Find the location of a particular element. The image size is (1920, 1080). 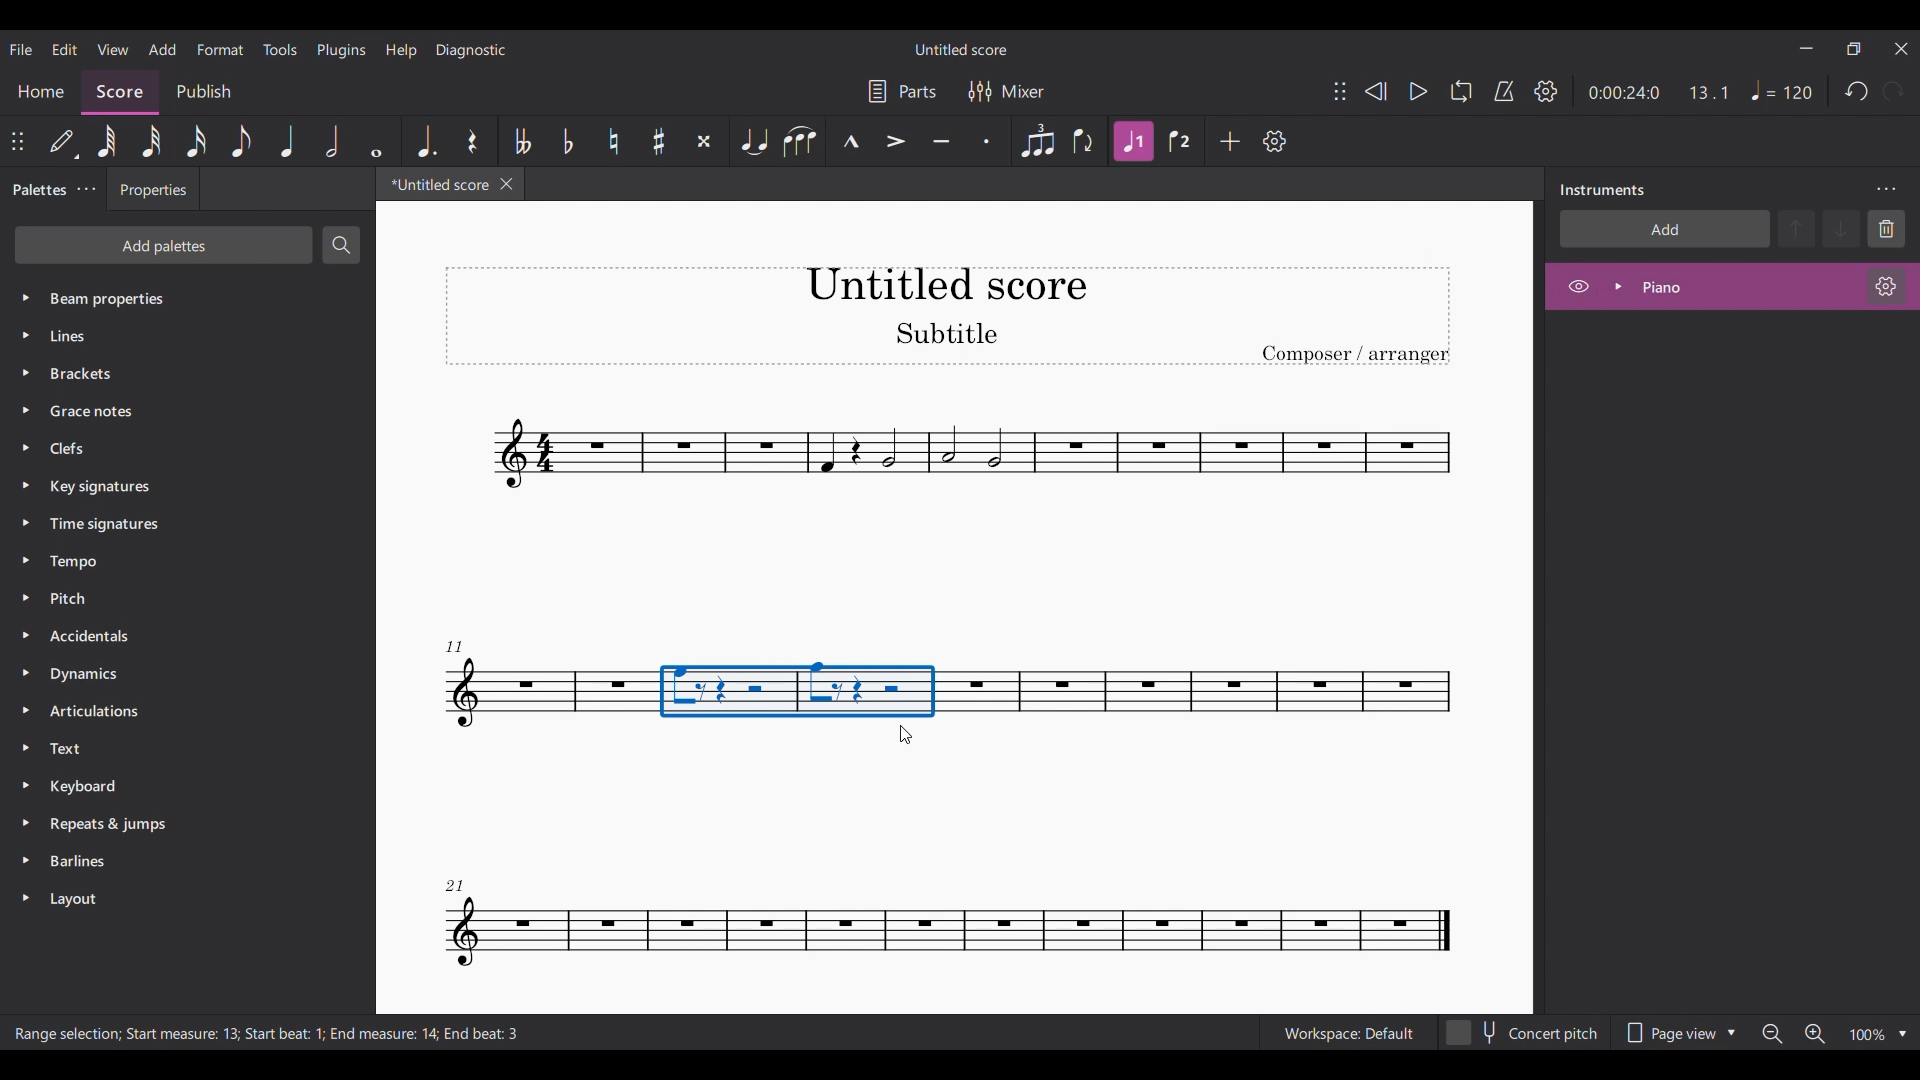

Edit menu is located at coordinates (65, 49).